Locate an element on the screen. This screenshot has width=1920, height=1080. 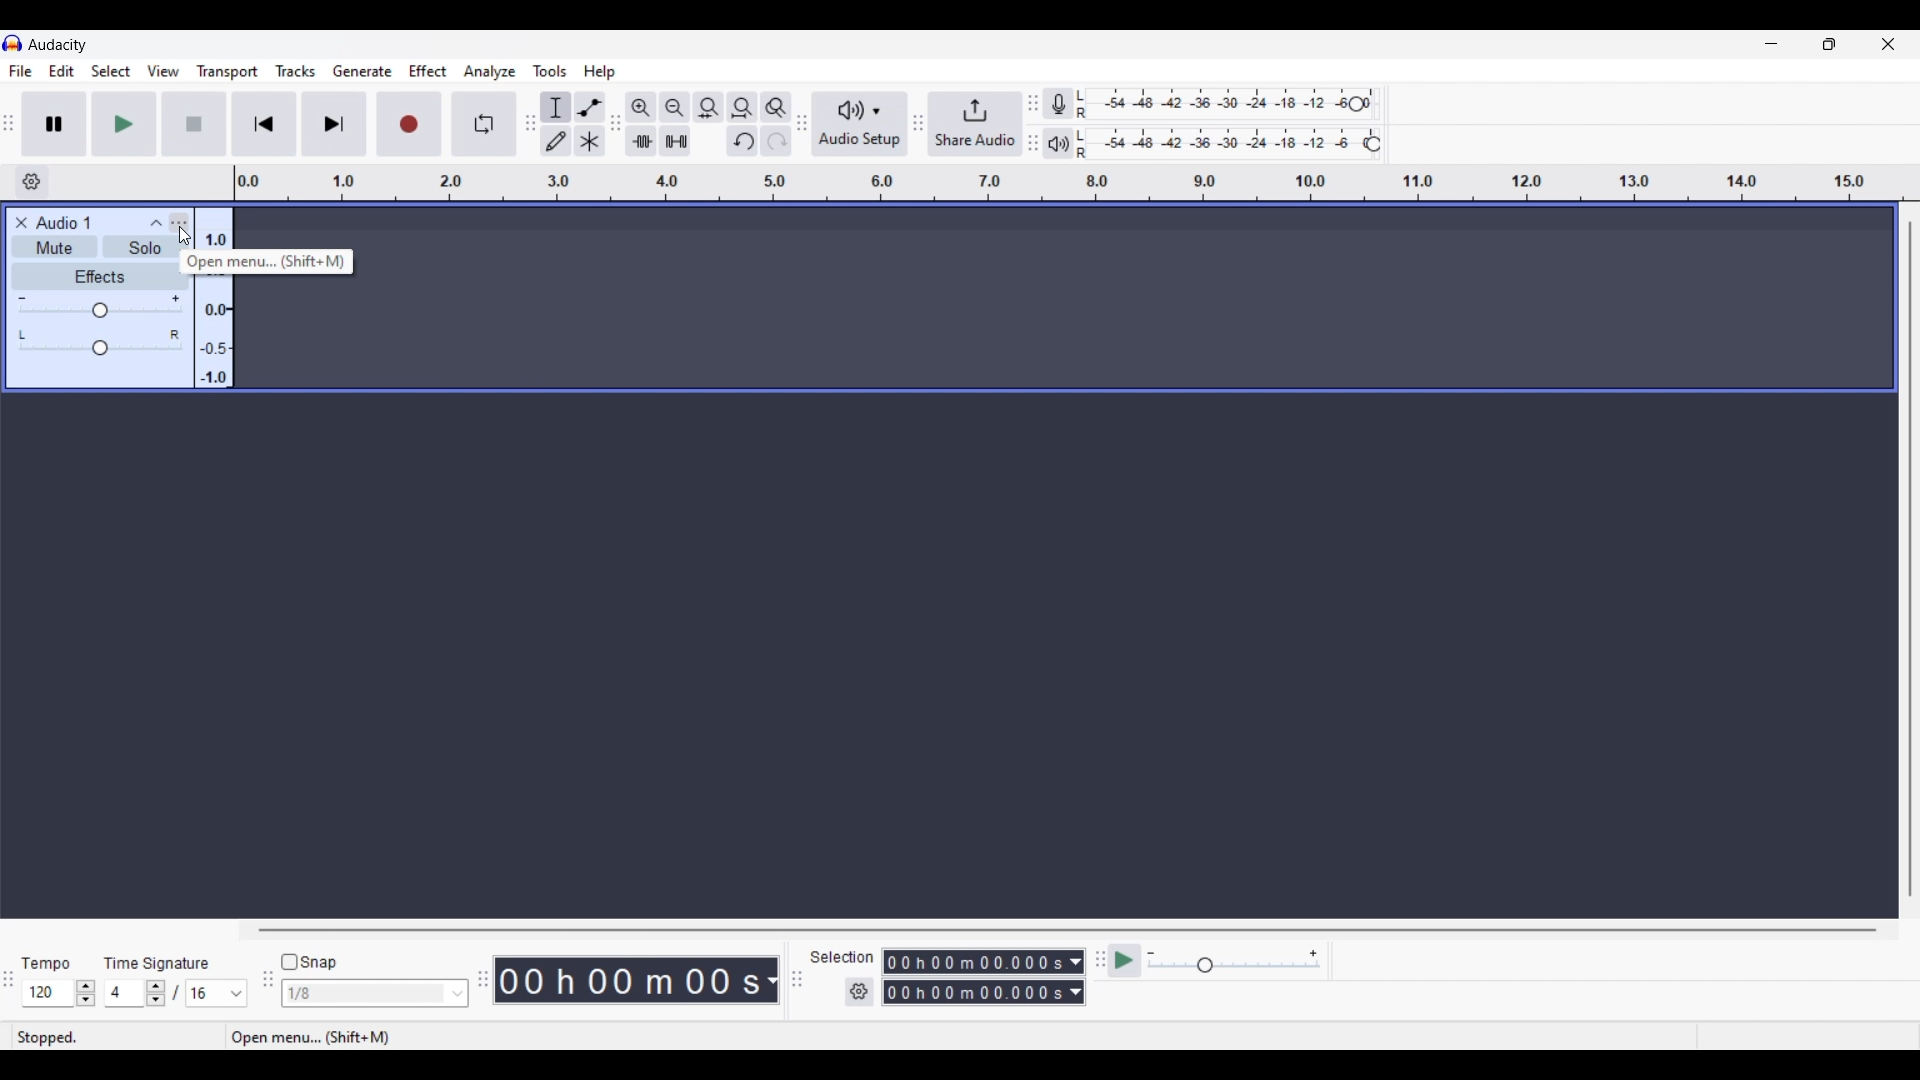
Decrease playback speed to minimum is located at coordinates (1151, 954).